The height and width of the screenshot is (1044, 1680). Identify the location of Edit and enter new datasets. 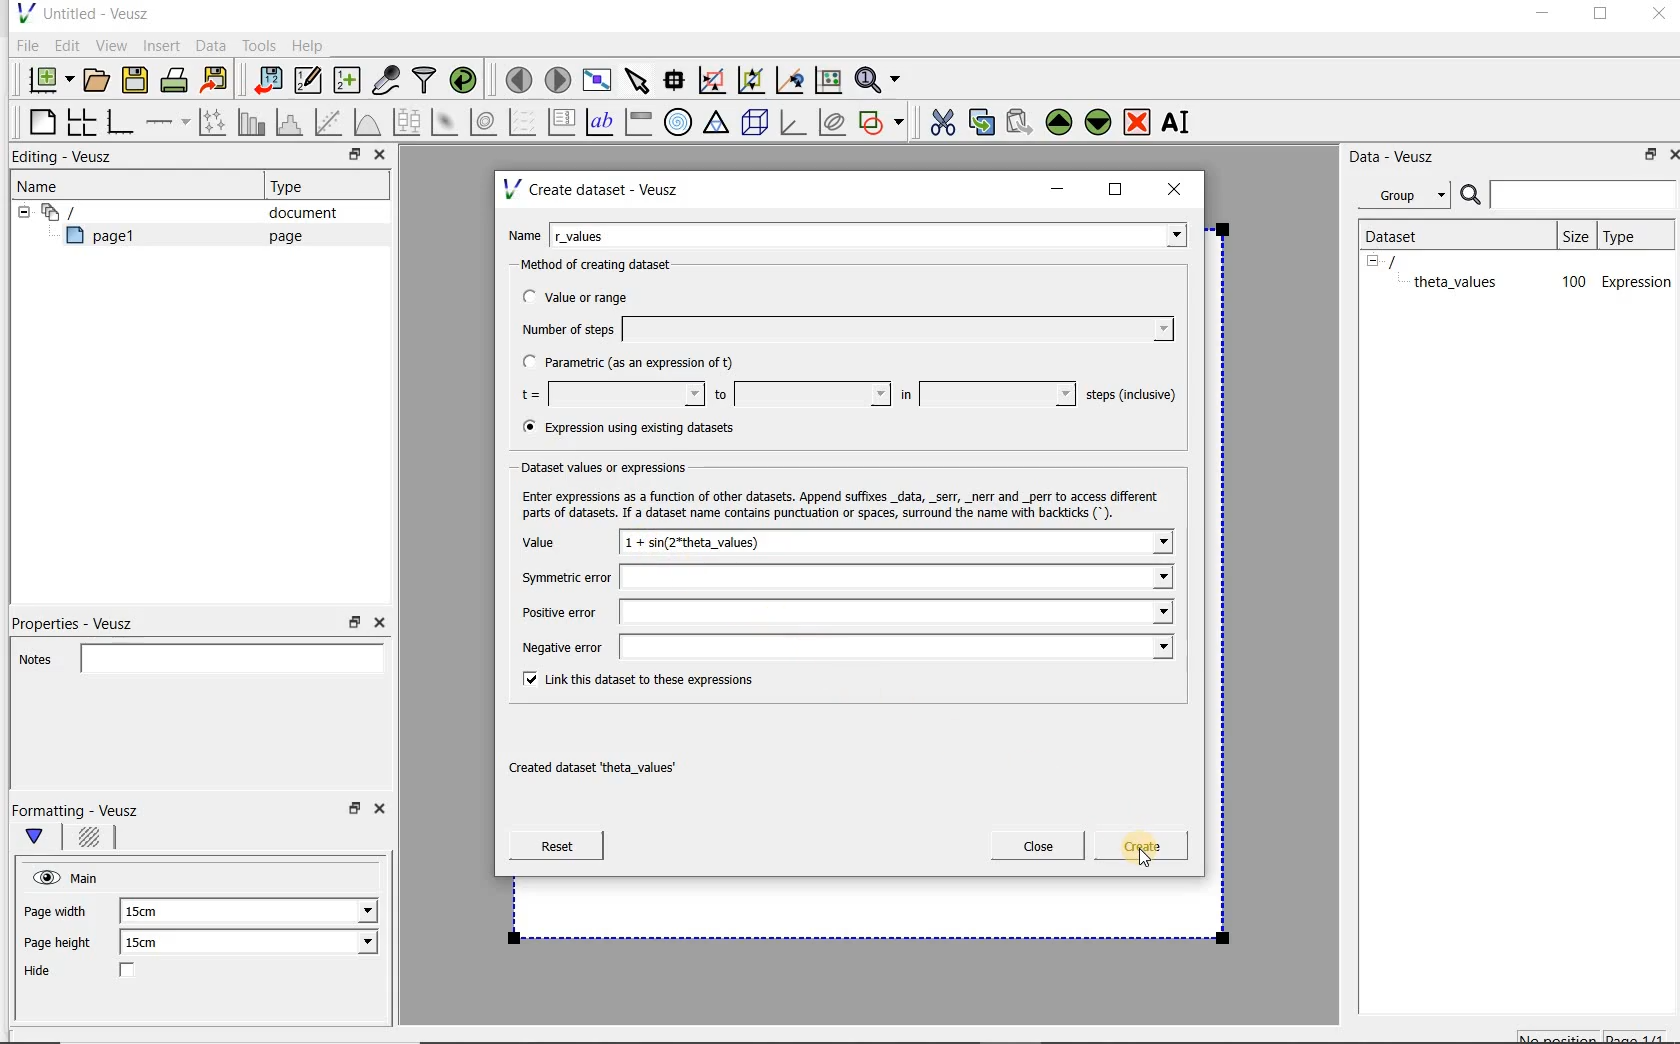
(309, 81).